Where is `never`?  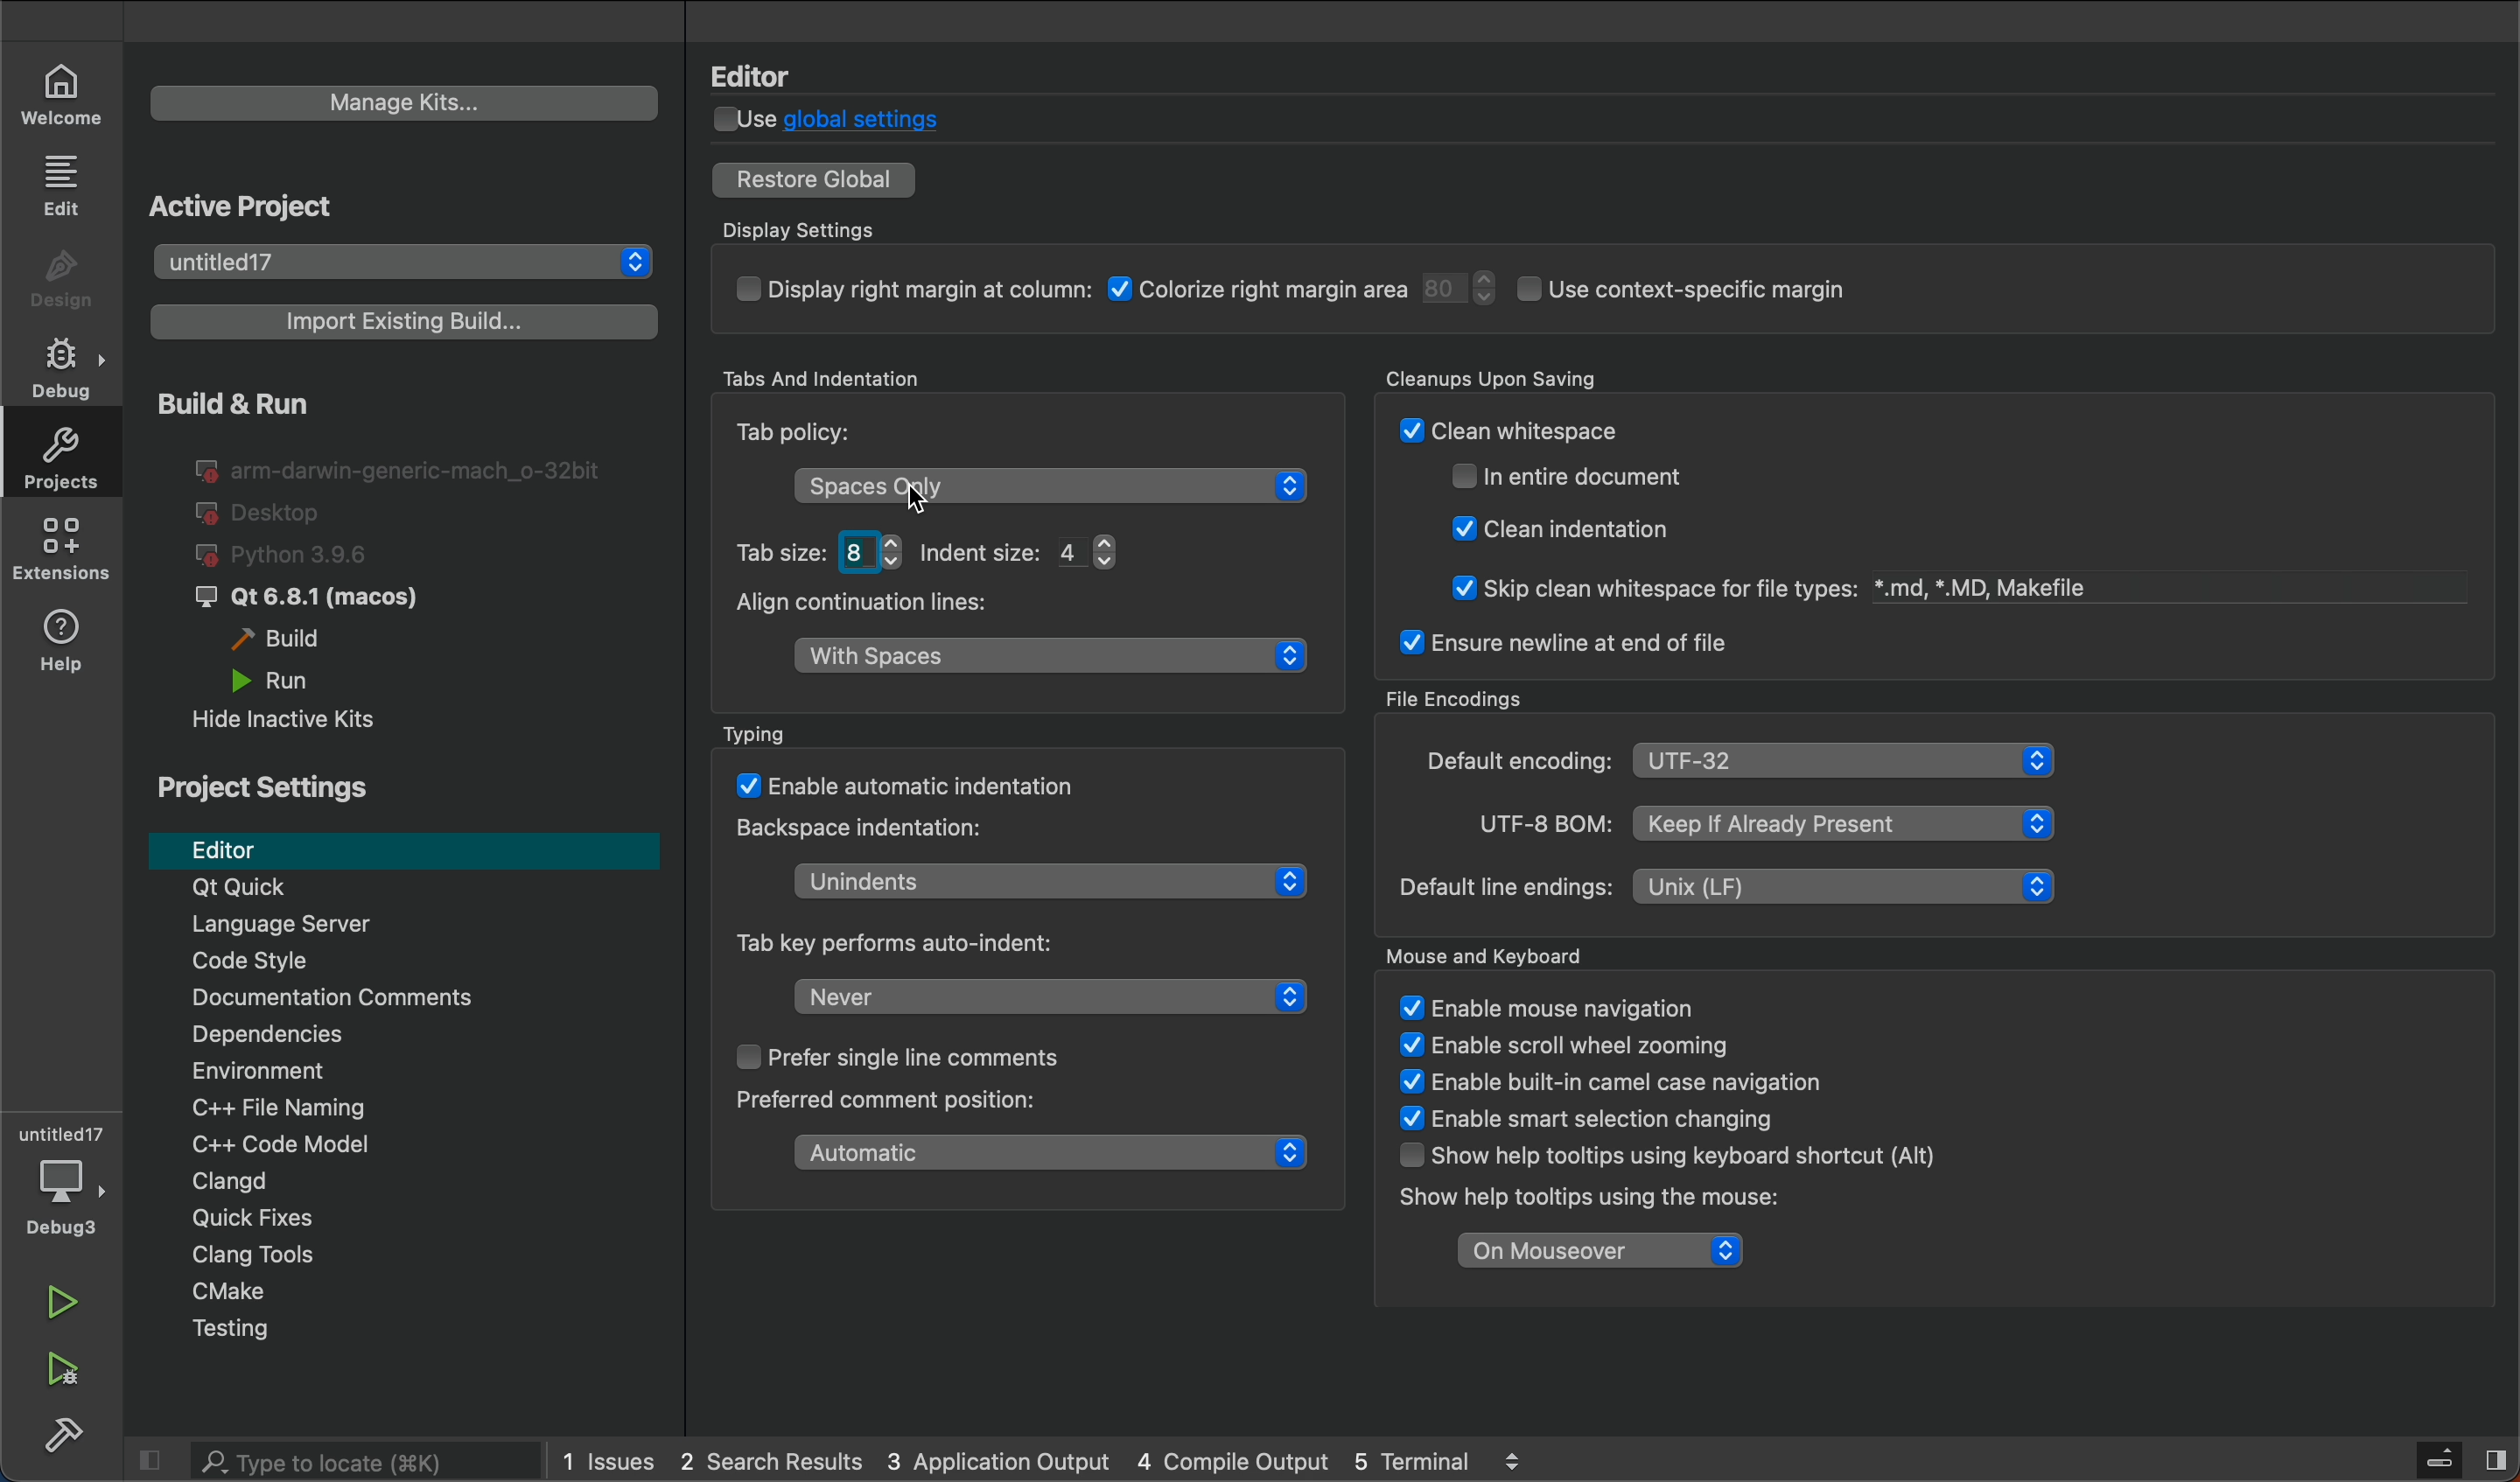
never is located at coordinates (1035, 996).